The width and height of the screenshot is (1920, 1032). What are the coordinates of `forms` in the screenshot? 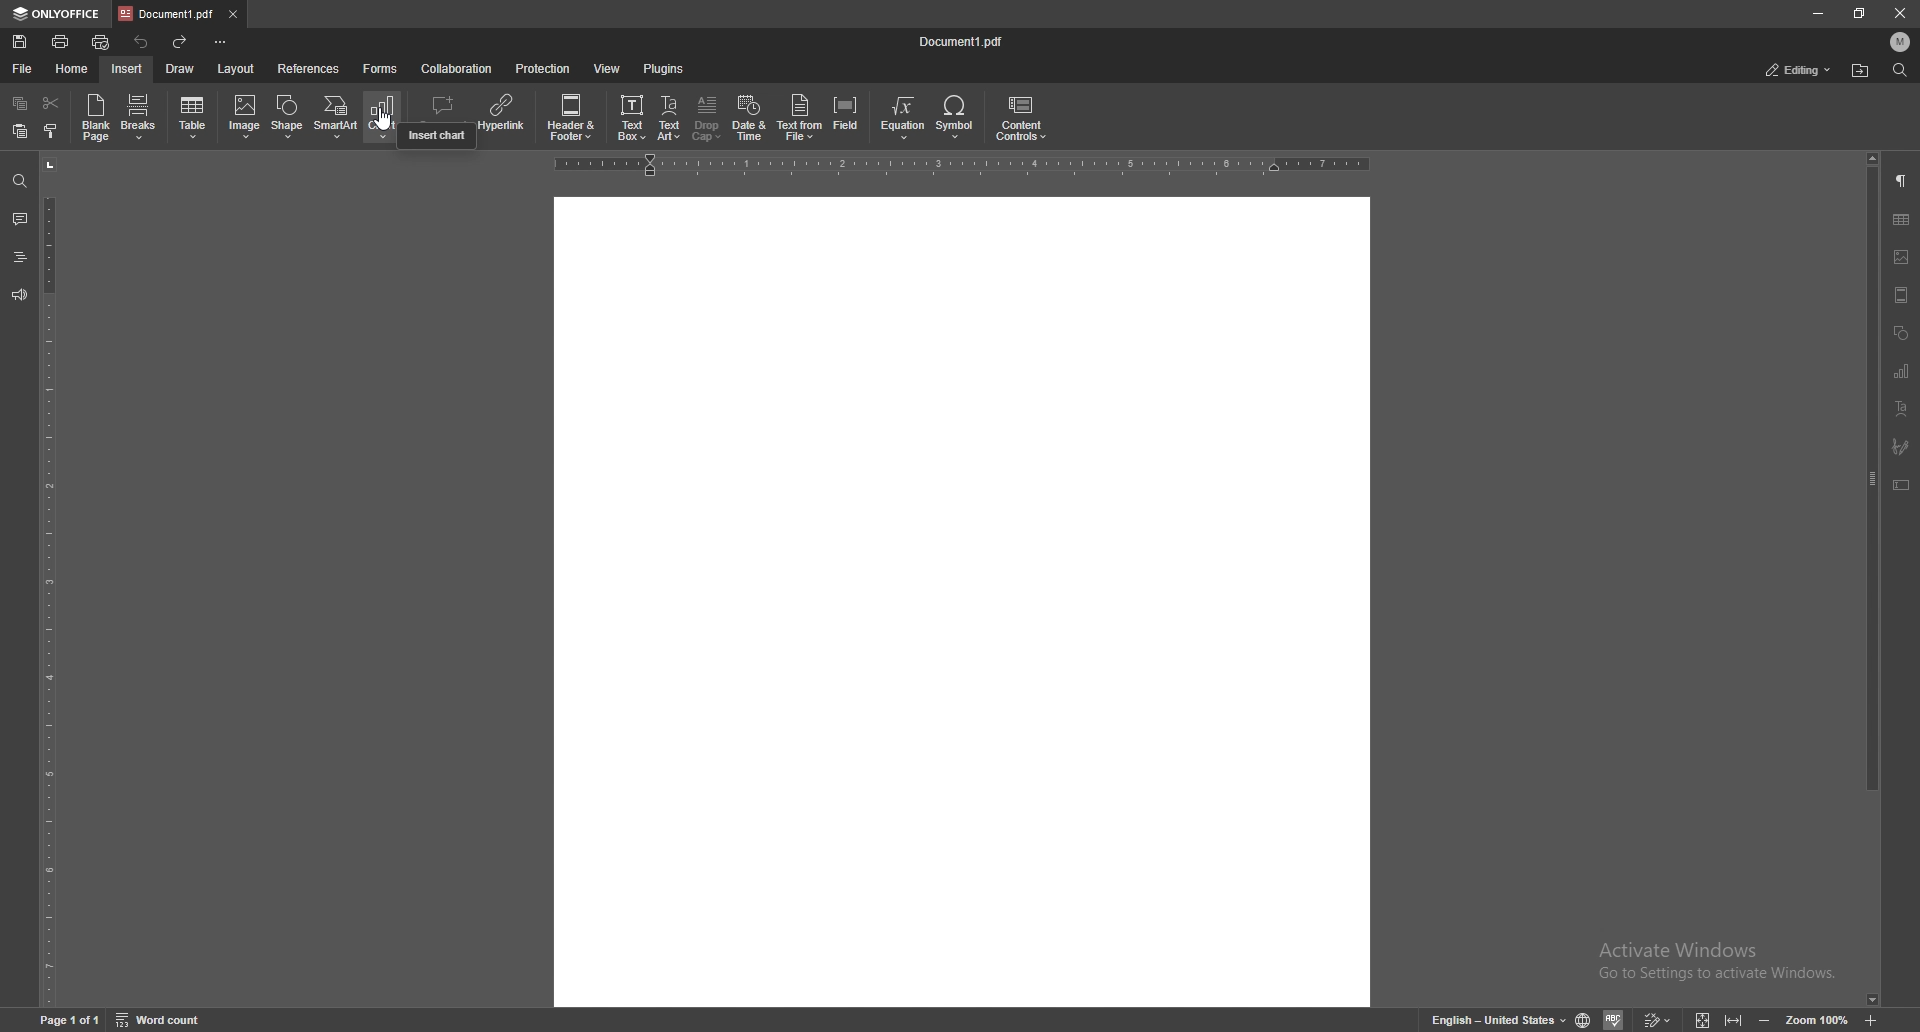 It's located at (382, 70).